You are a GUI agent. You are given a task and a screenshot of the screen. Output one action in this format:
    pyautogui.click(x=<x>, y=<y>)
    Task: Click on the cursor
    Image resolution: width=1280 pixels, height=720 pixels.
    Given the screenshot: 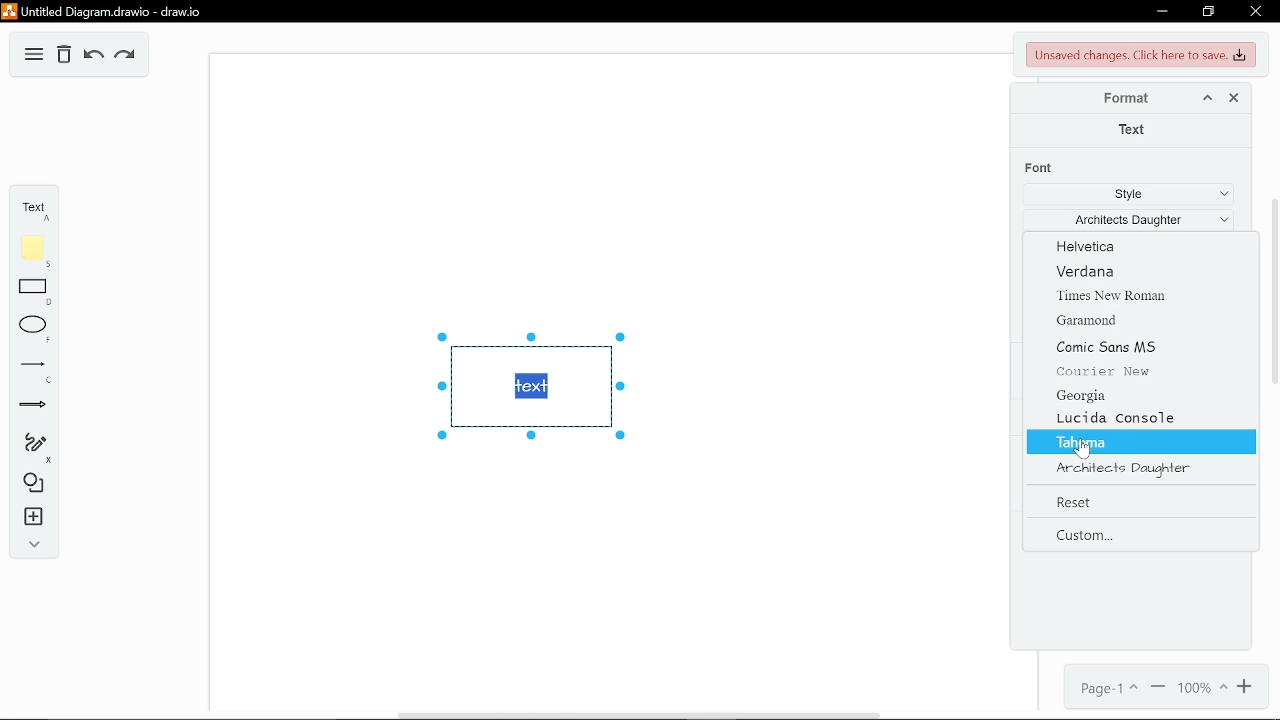 What is the action you would take?
    pyautogui.click(x=1081, y=454)
    